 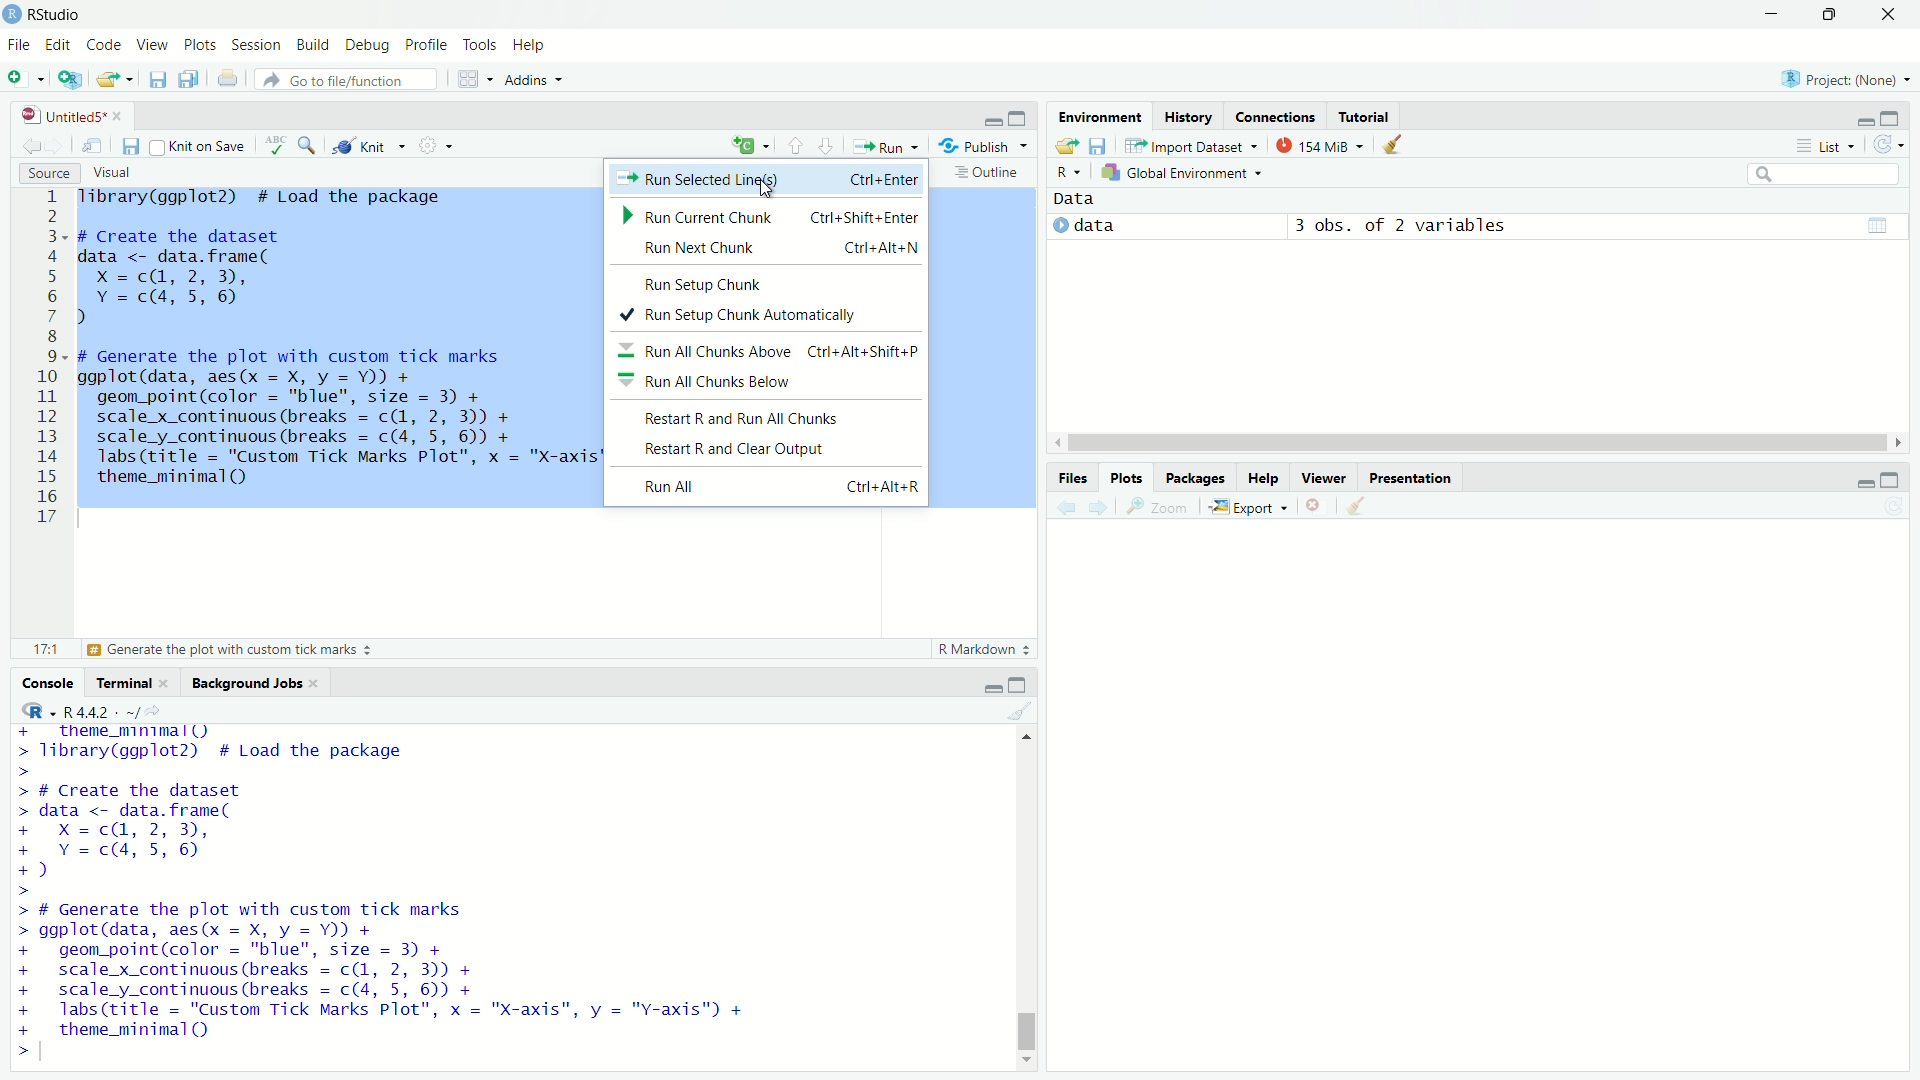 What do you see at coordinates (779, 347) in the screenshot?
I see `Run All Chunks Above` at bounding box center [779, 347].